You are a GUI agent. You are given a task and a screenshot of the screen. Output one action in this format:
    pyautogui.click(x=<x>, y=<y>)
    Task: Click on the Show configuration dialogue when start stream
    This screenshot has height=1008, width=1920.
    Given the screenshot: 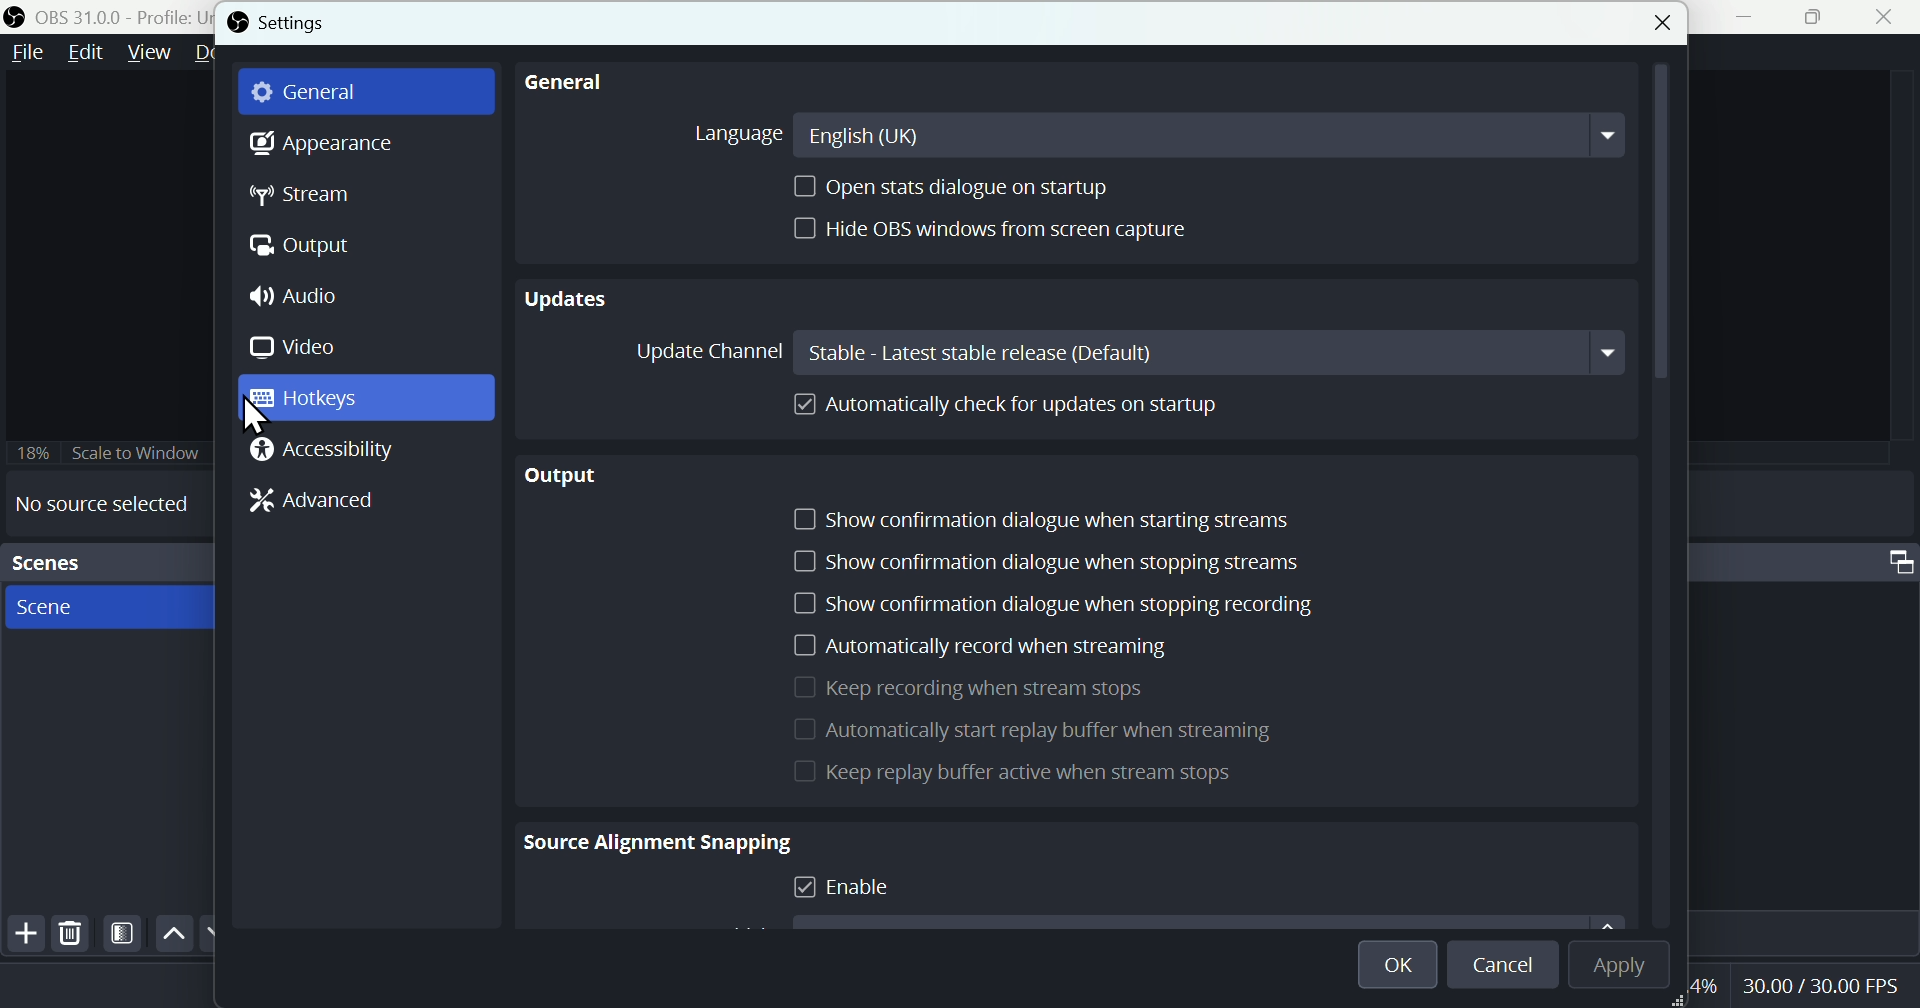 What is the action you would take?
    pyautogui.click(x=1043, y=515)
    